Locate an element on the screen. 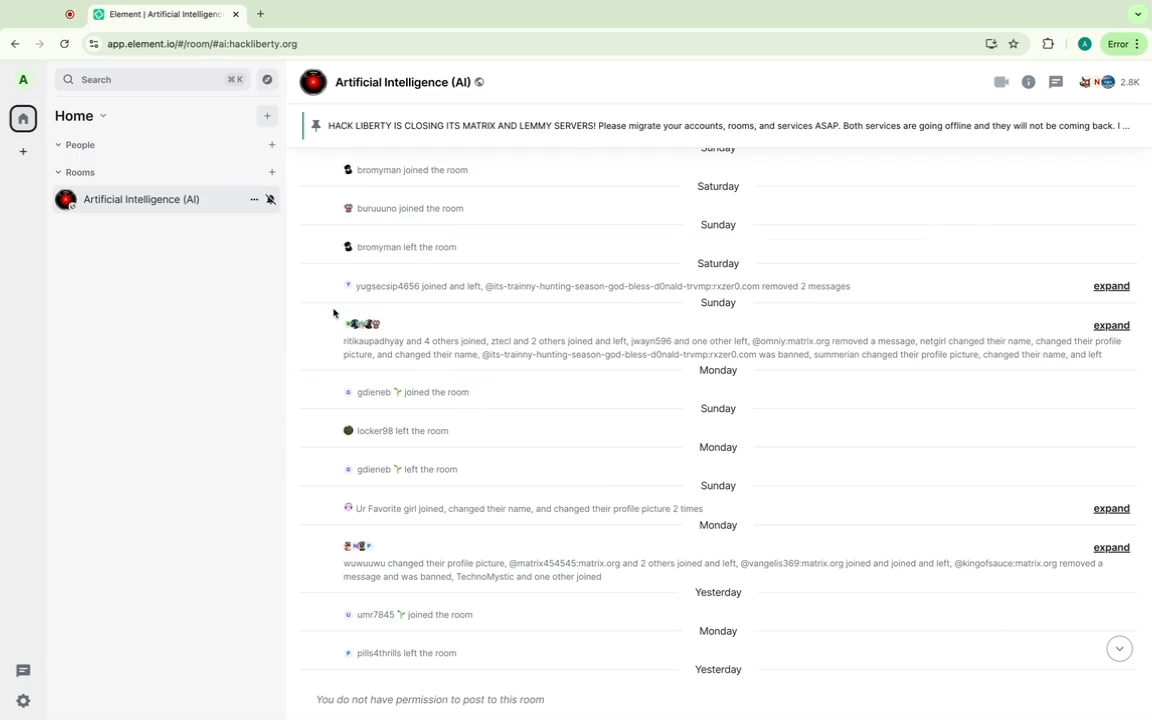 The height and width of the screenshot is (720, 1152). Add is located at coordinates (267, 116).